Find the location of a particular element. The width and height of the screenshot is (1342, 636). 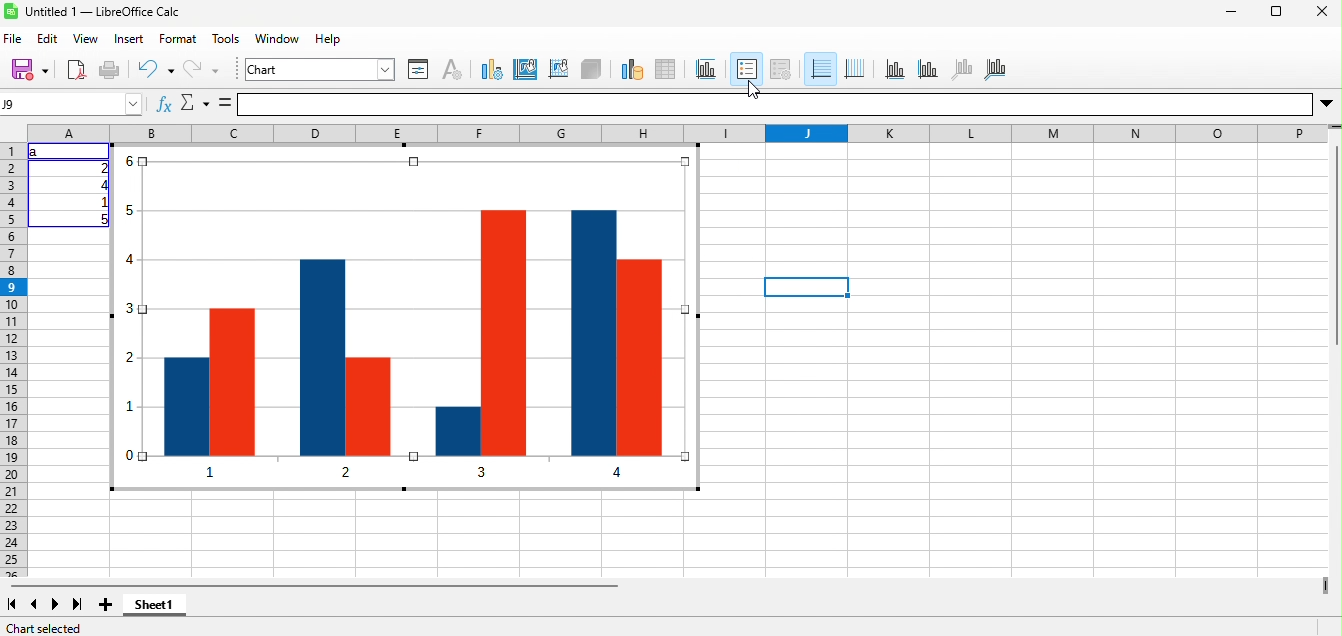

first sheet is located at coordinates (13, 605).